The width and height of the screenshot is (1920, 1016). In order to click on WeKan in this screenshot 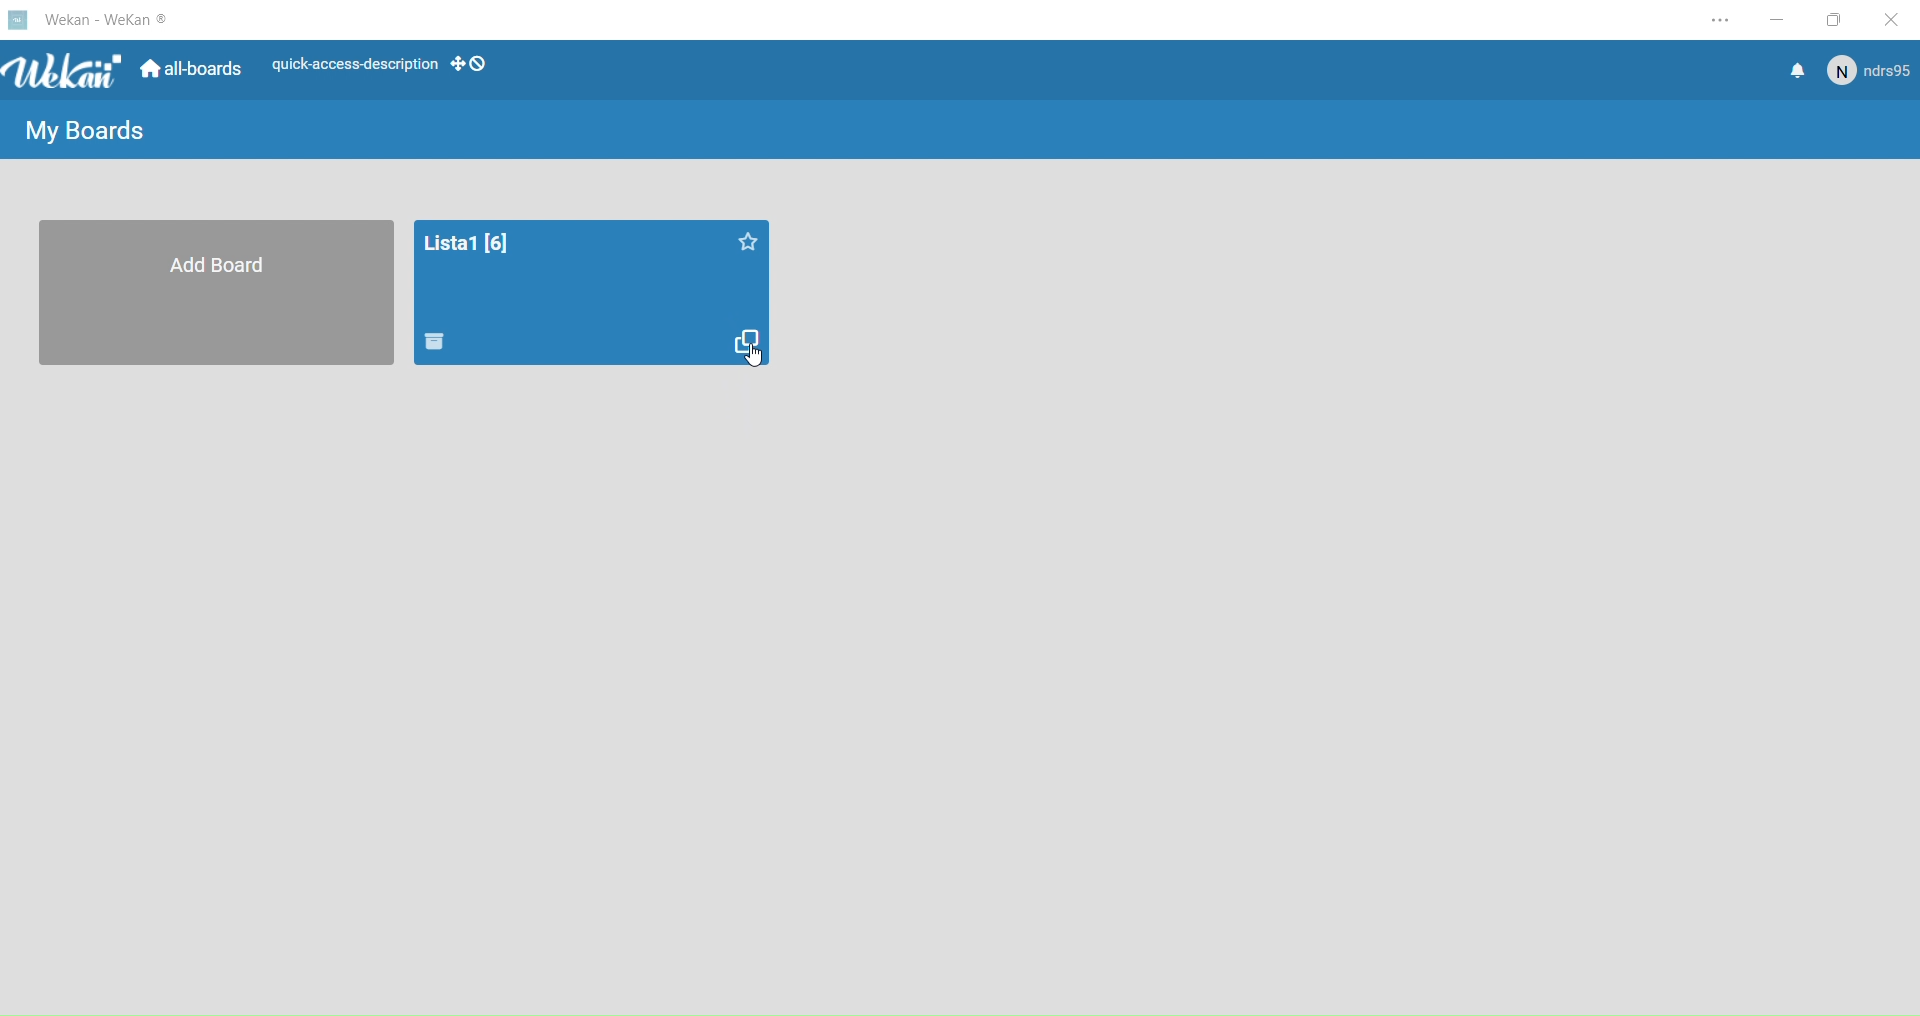, I will do `click(66, 70)`.